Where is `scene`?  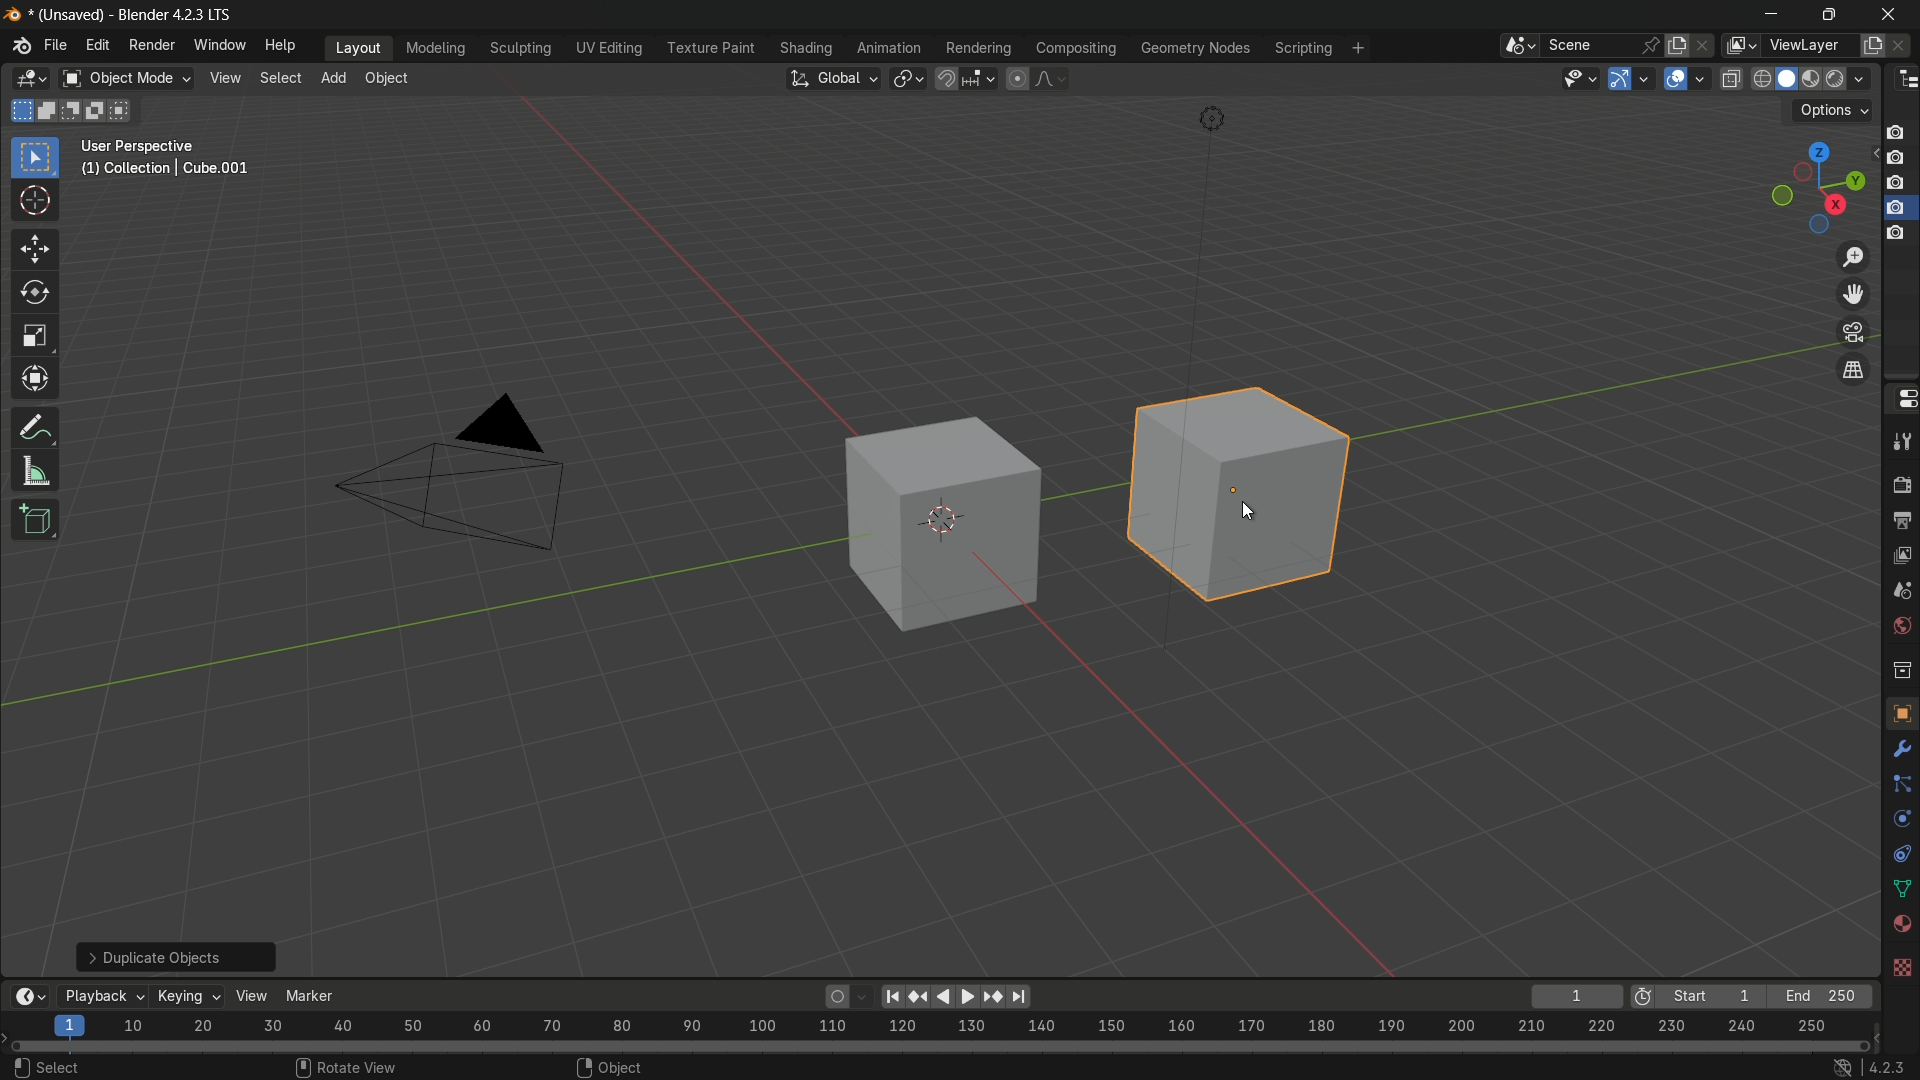 scene is located at coordinates (1901, 588).